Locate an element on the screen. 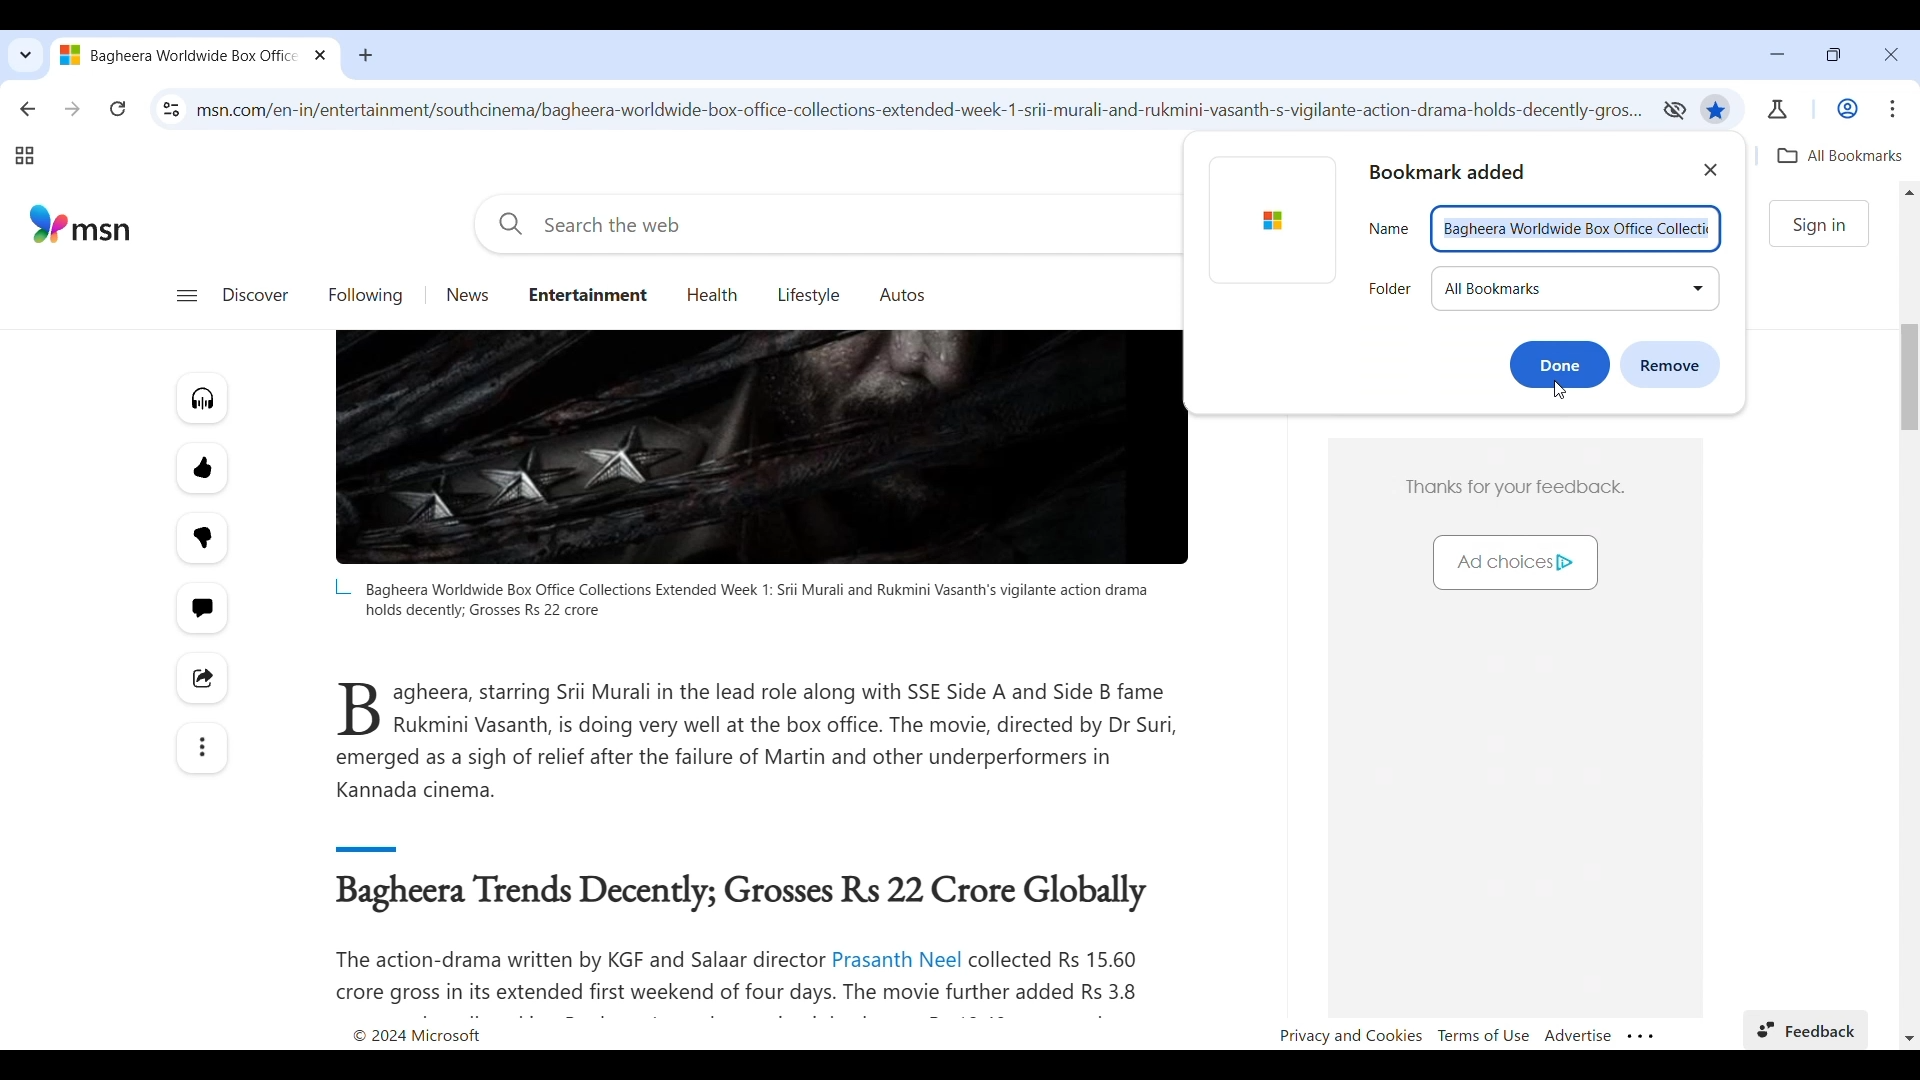 The width and height of the screenshot is (1920, 1080). Select folder to save bookmark in is located at coordinates (1576, 289).